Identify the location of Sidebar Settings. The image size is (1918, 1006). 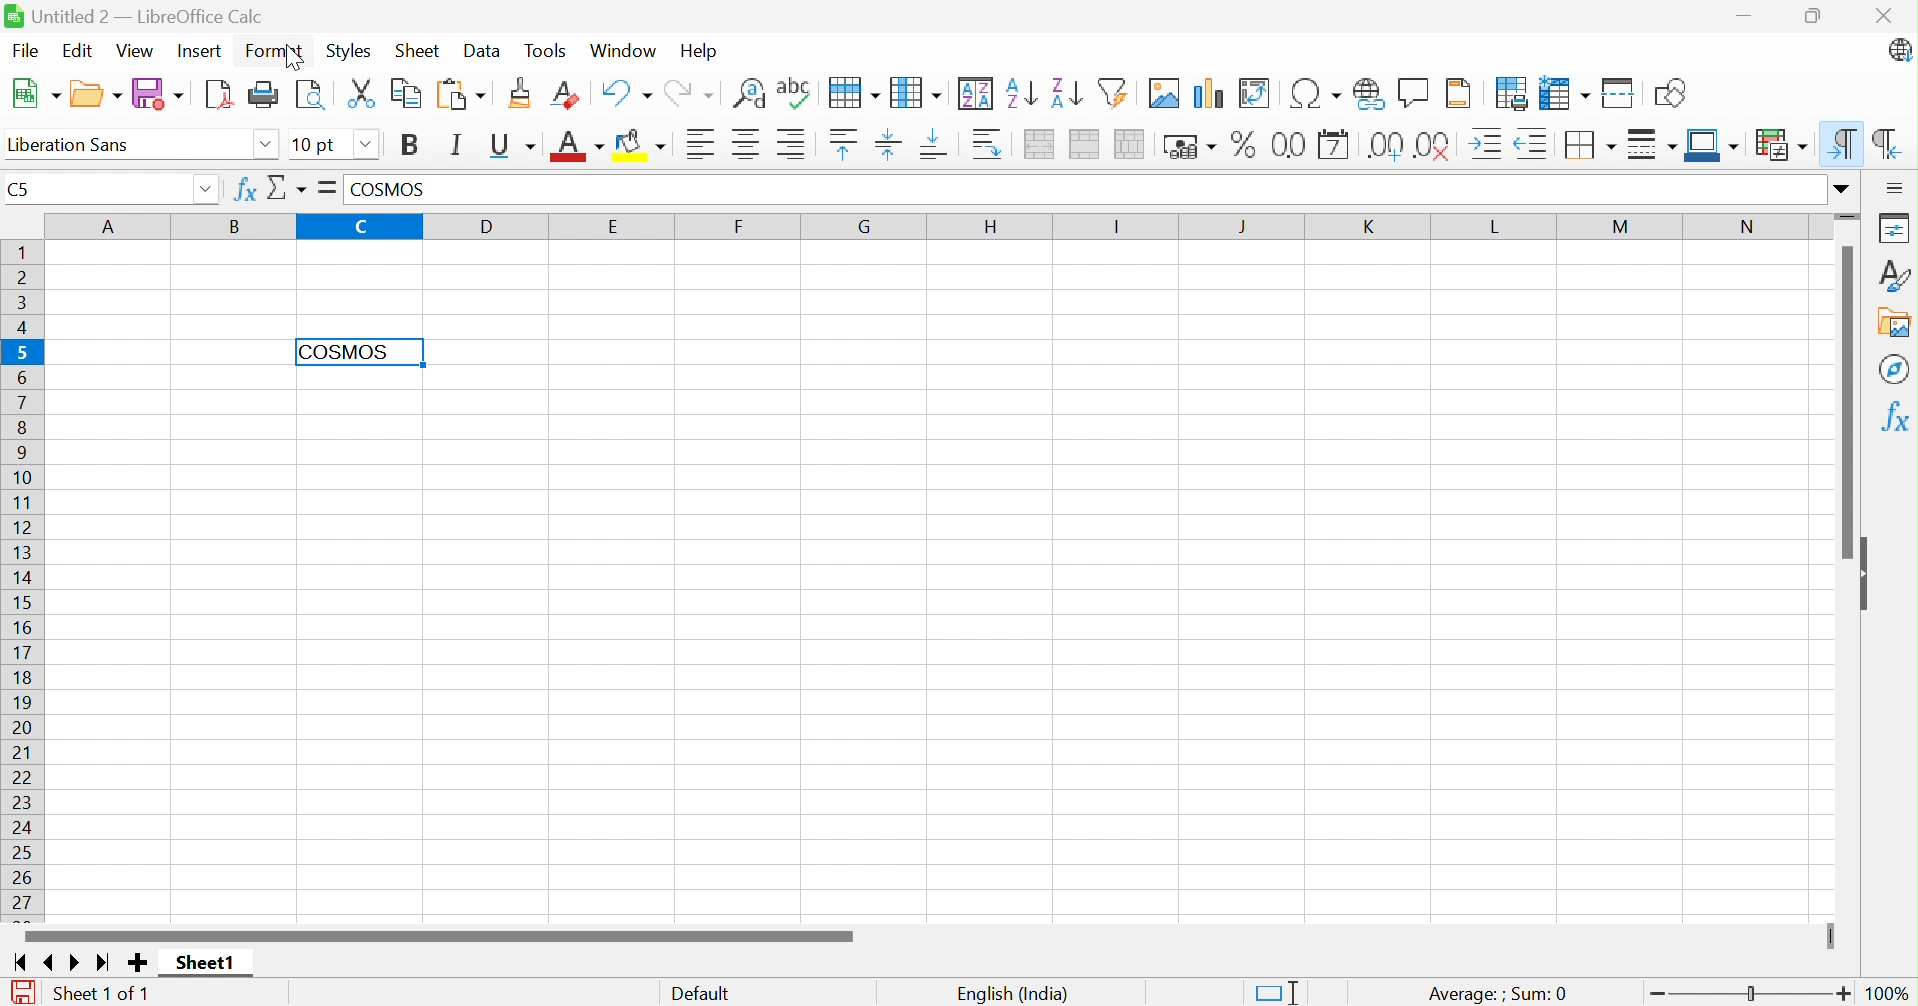
(1898, 184).